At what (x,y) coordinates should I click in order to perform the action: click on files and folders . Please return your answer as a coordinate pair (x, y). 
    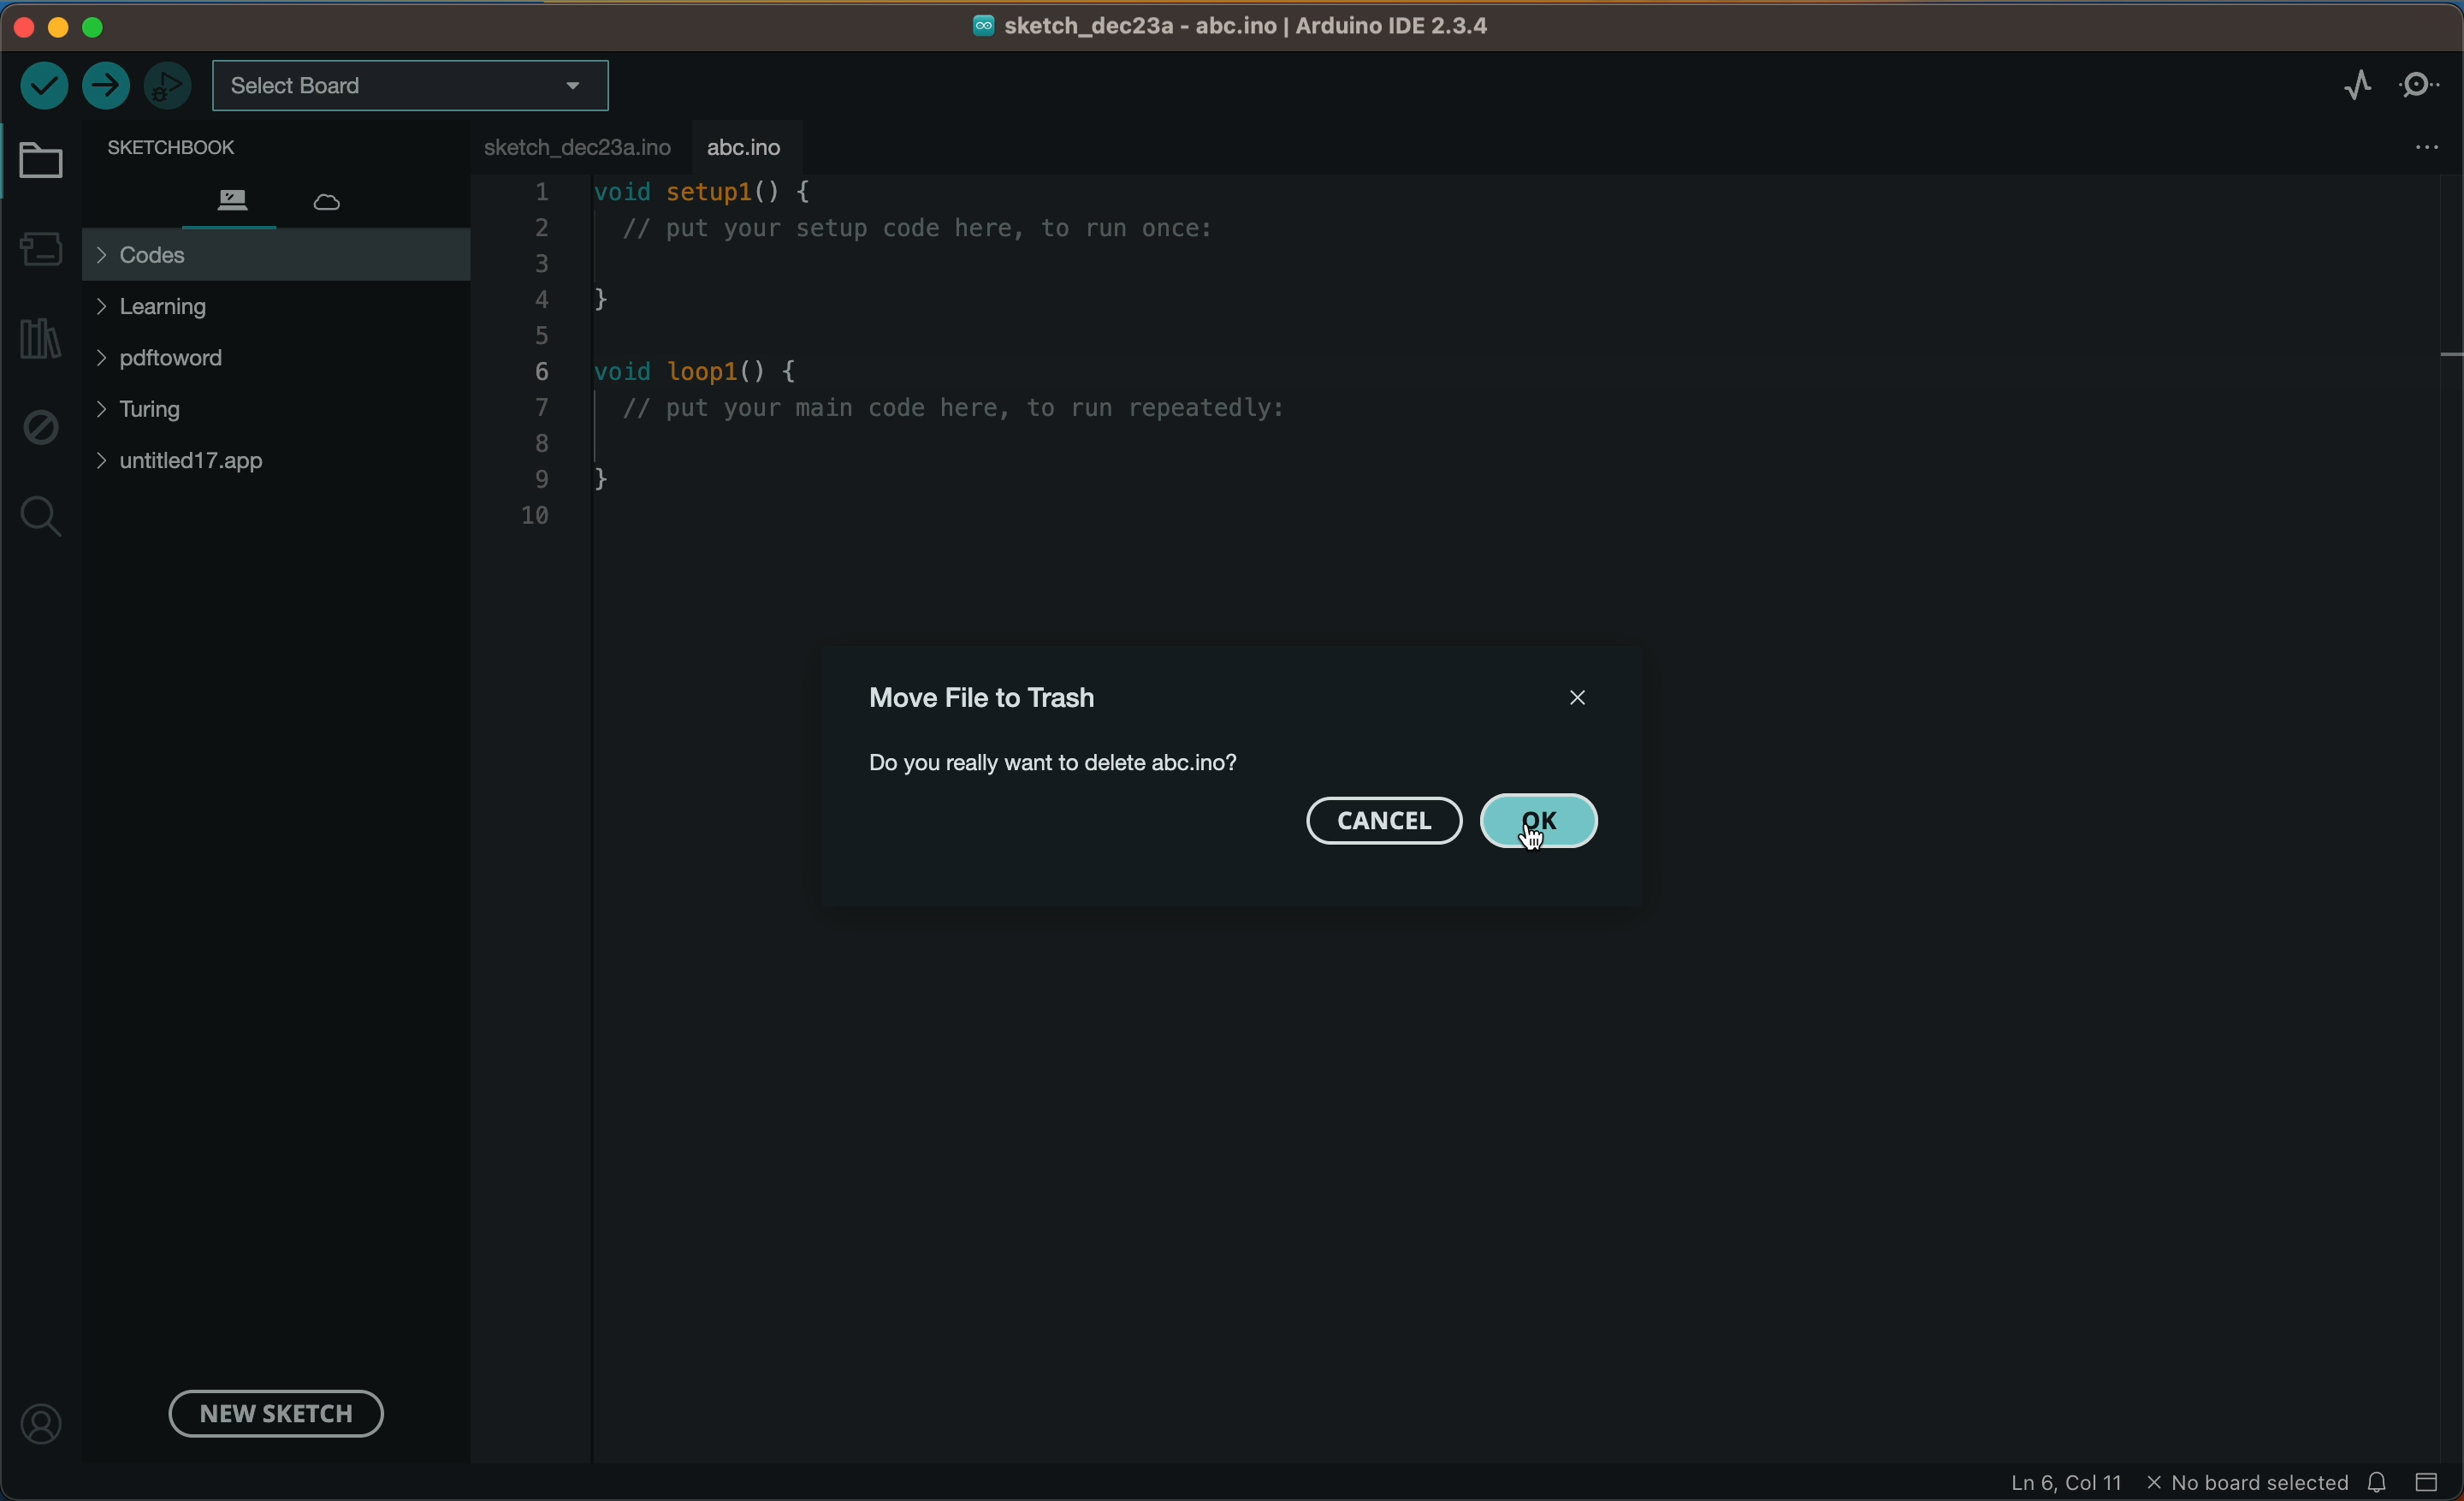
    Looking at the image, I should click on (275, 388).